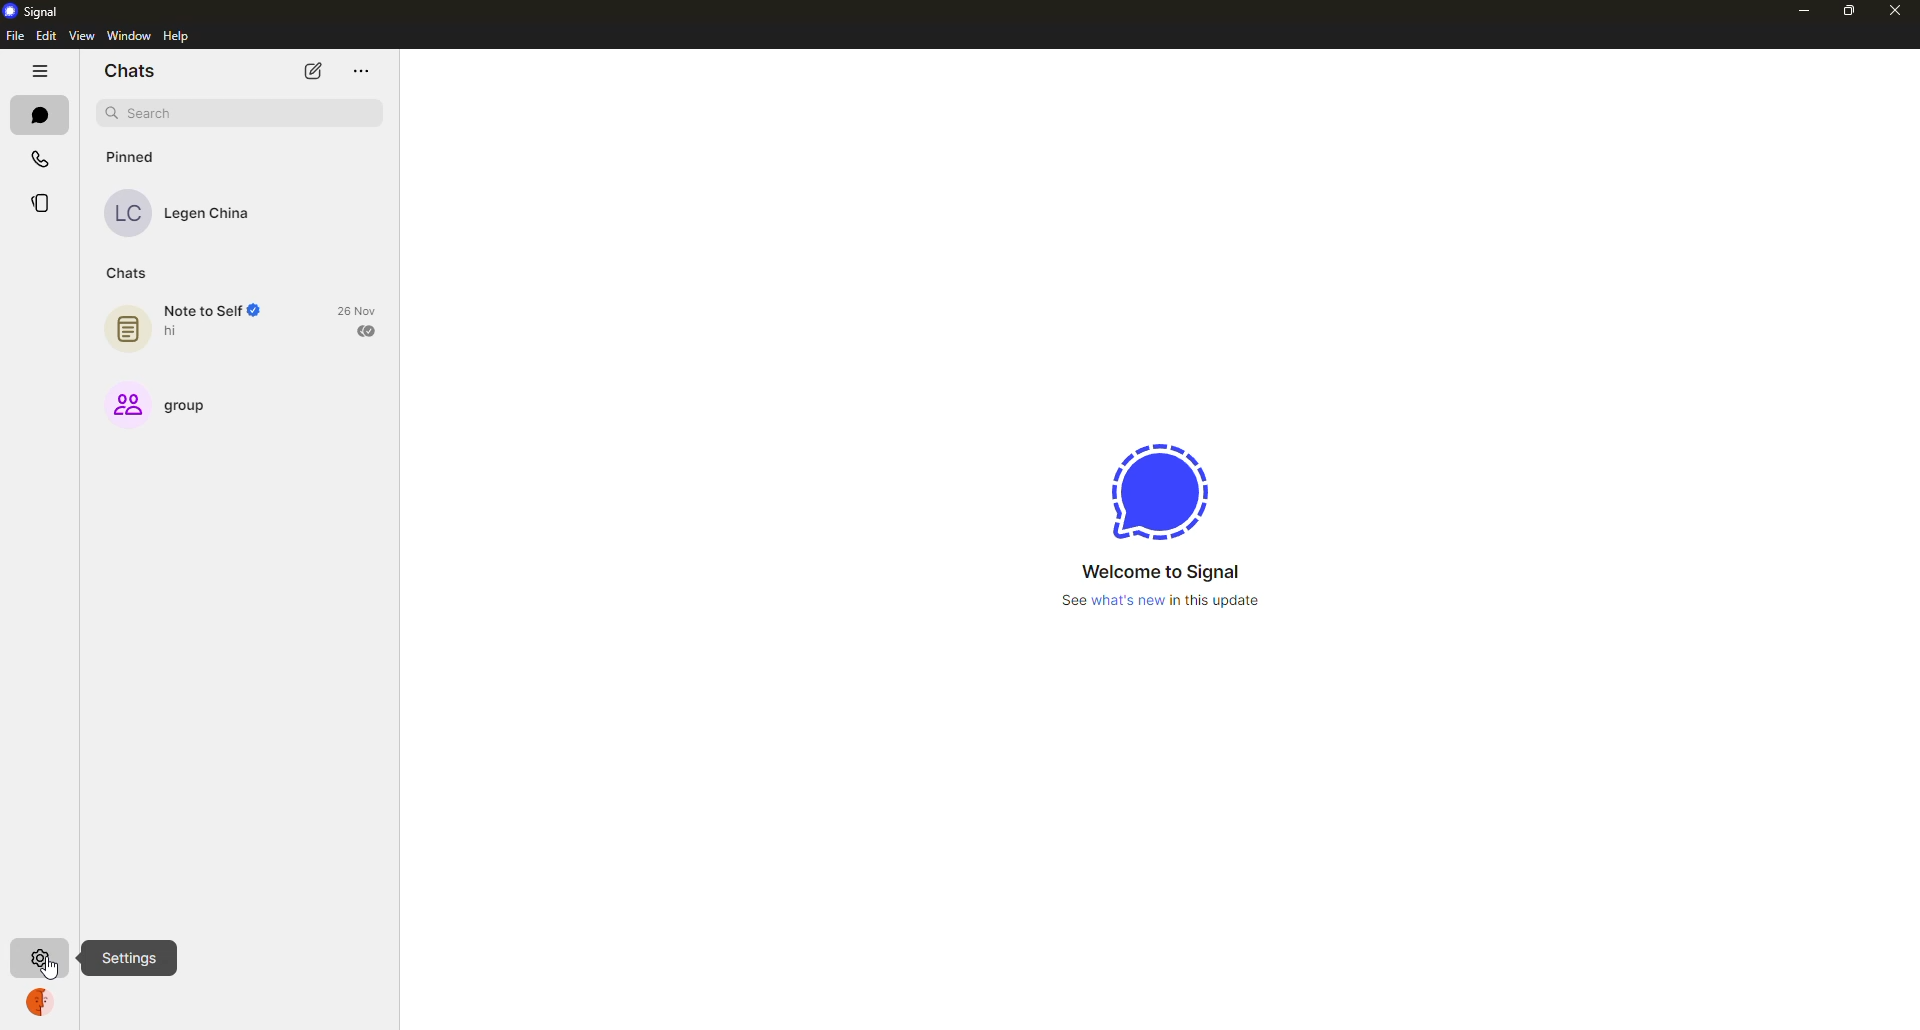 This screenshot has width=1920, height=1030. What do you see at coordinates (36, 13) in the screenshot?
I see `signal` at bounding box center [36, 13].